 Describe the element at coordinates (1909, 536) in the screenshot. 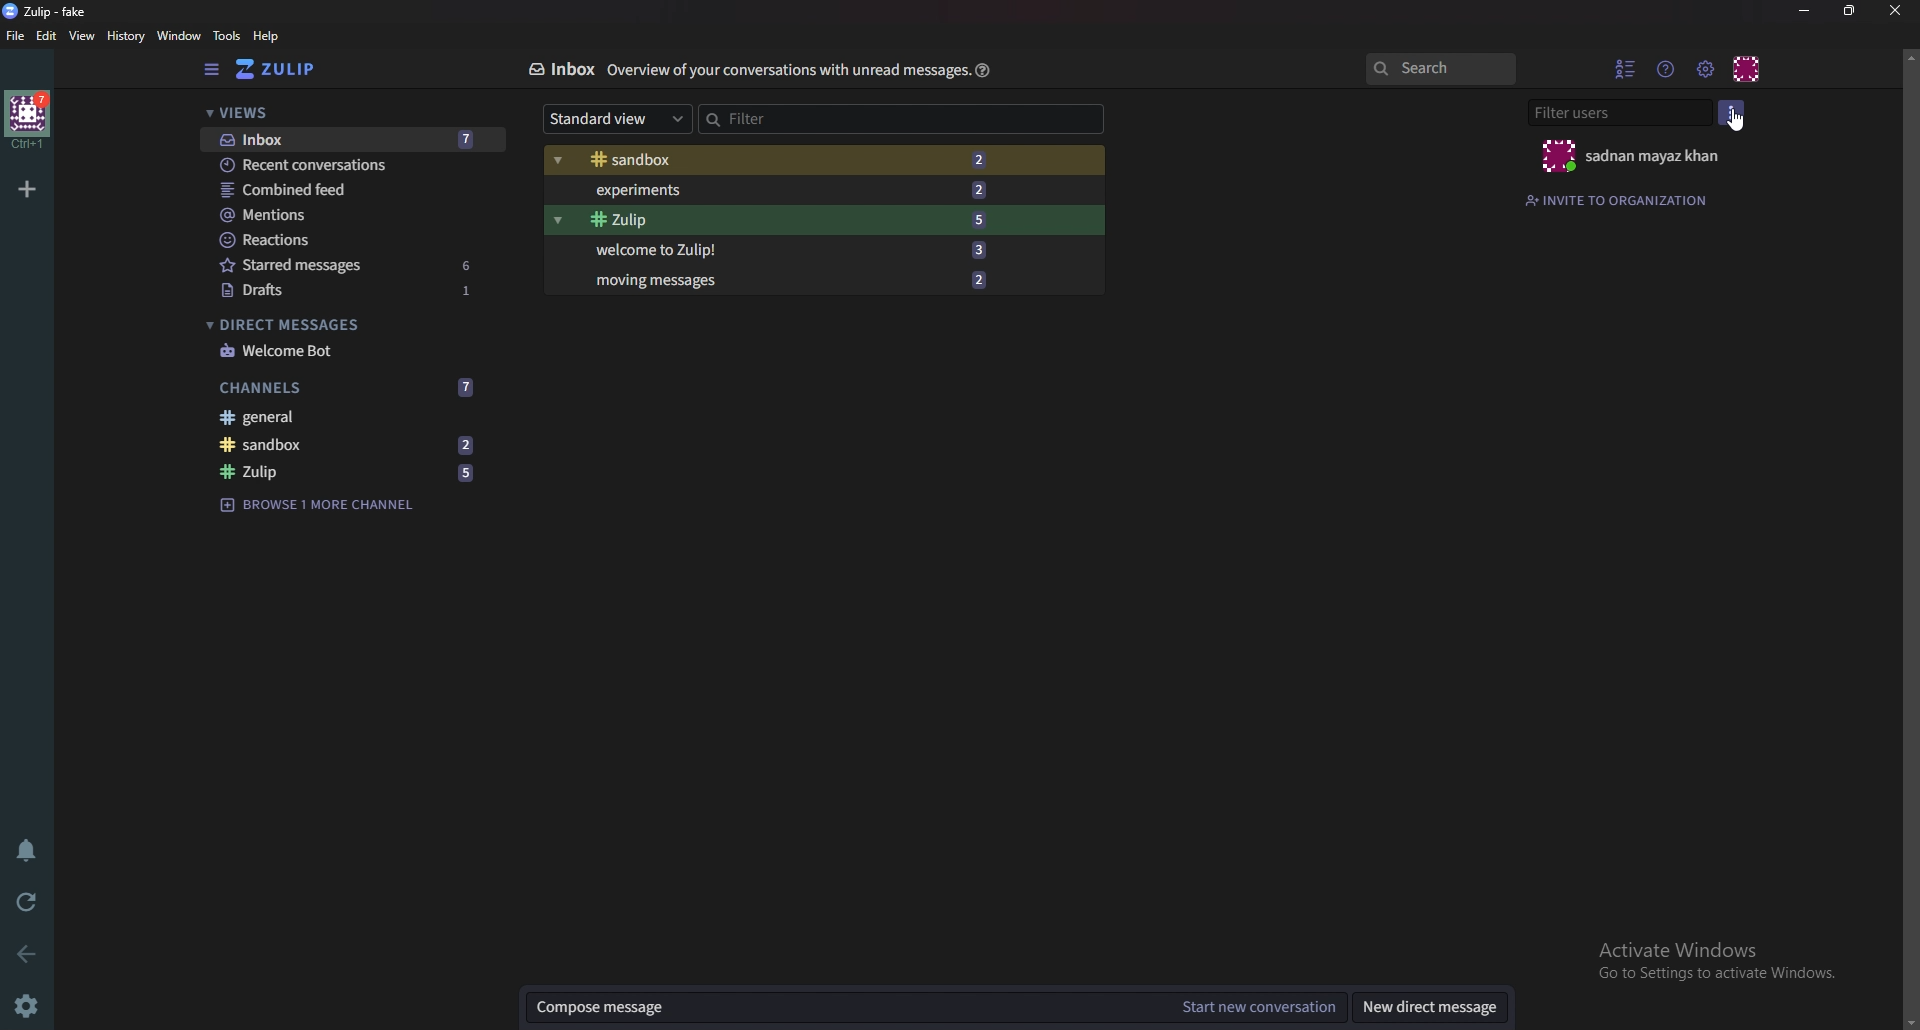

I see `Scroll bar` at that location.